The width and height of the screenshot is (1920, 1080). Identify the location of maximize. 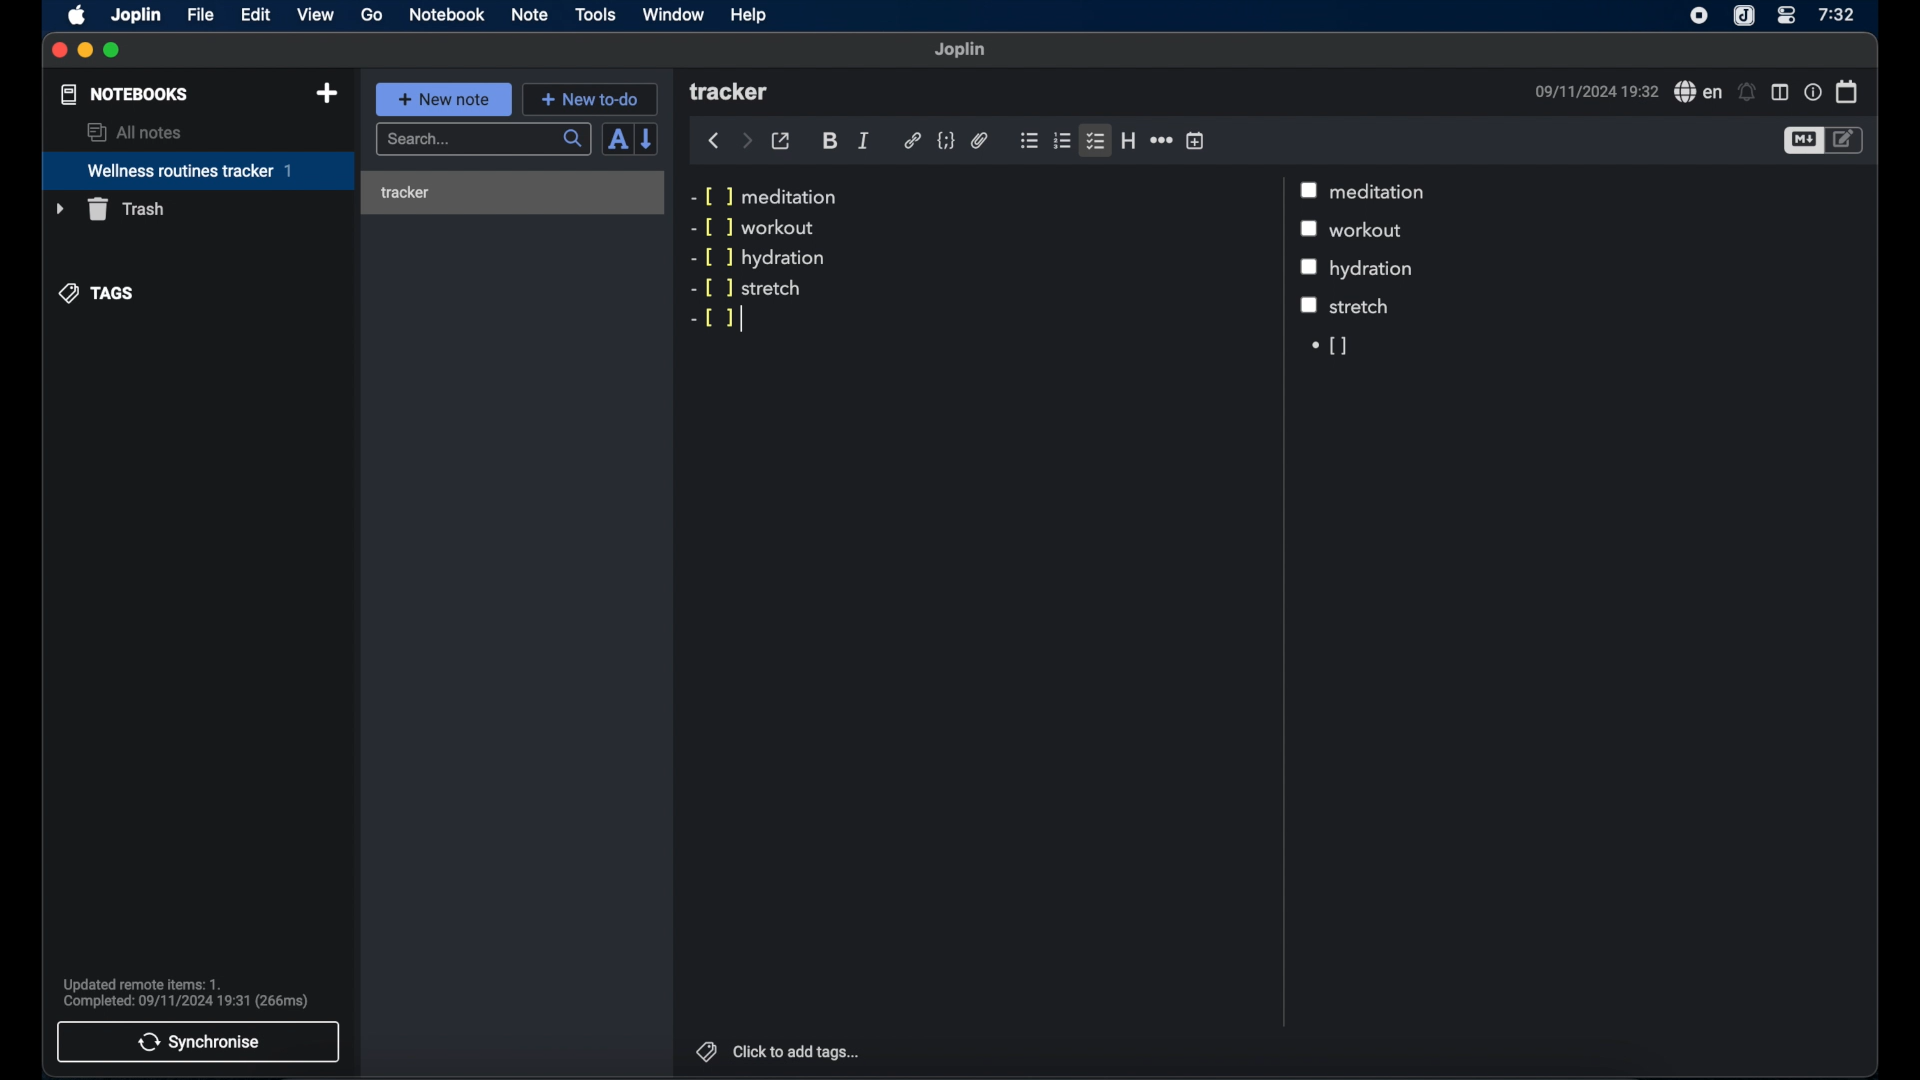
(113, 51).